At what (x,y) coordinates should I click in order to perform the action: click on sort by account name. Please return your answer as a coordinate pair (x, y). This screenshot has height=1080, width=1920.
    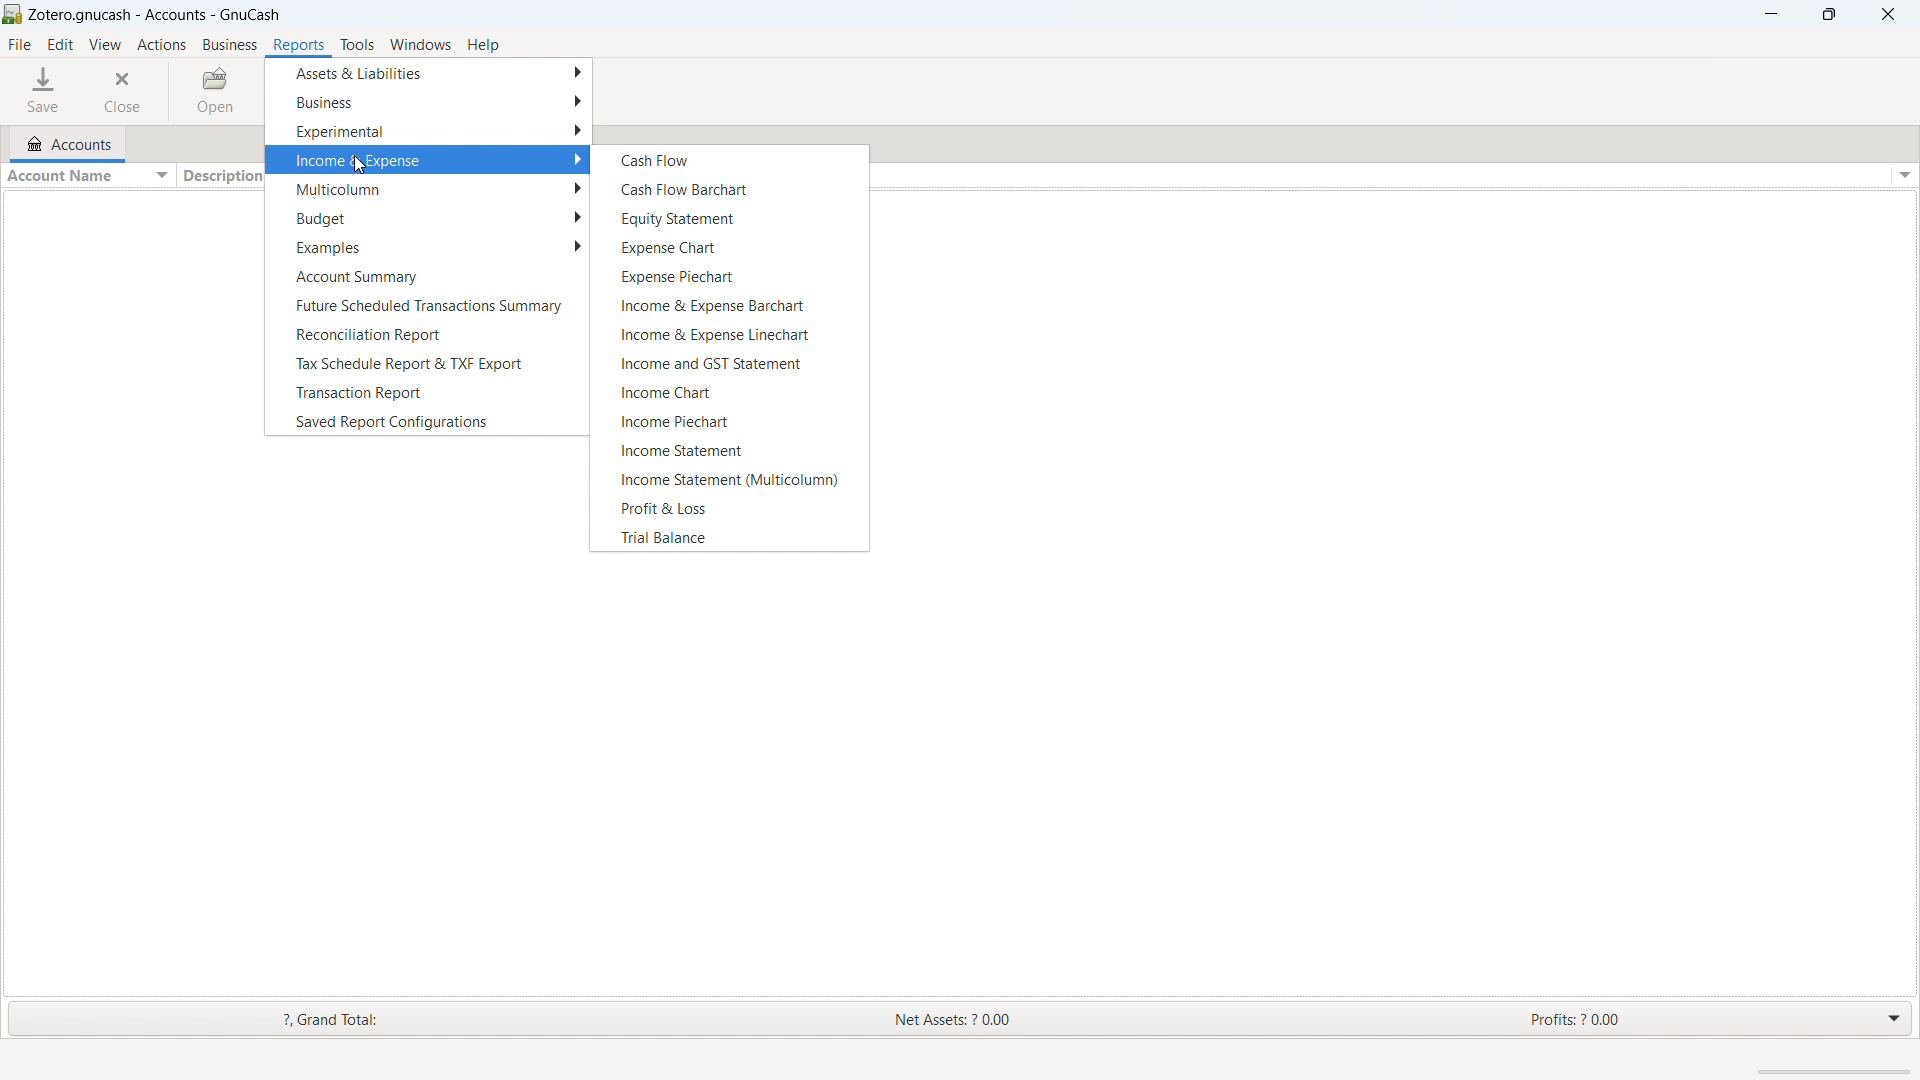
    Looking at the image, I should click on (87, 175).